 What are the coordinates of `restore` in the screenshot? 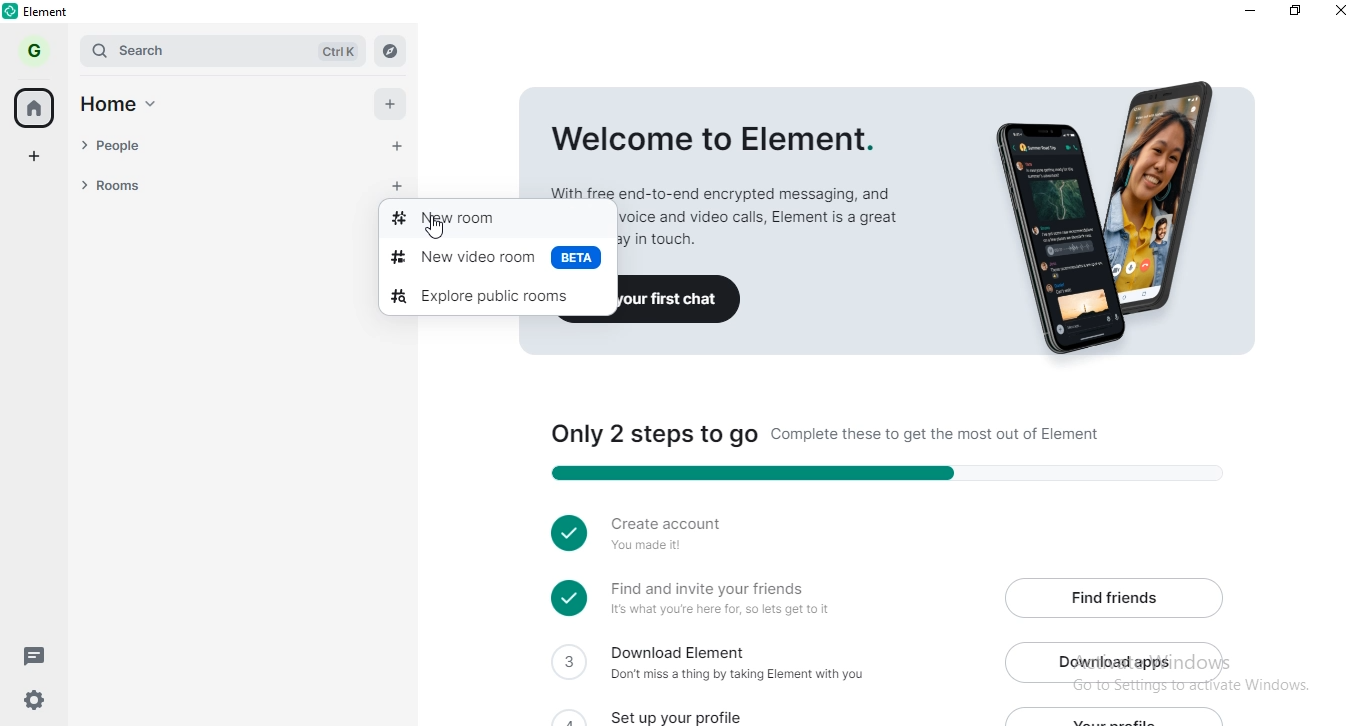 It's located at (1295, 13).